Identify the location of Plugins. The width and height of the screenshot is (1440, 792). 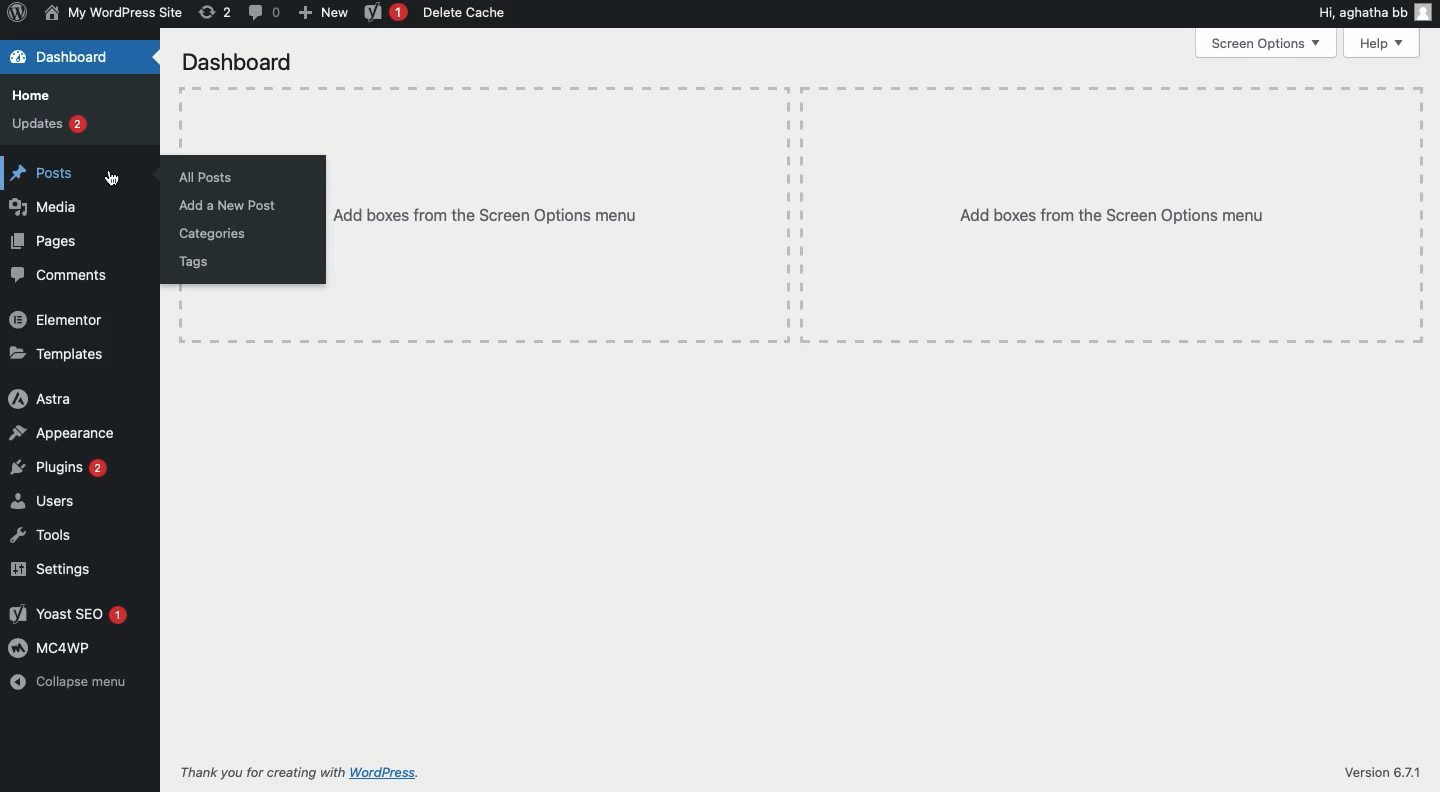
(58, 468).